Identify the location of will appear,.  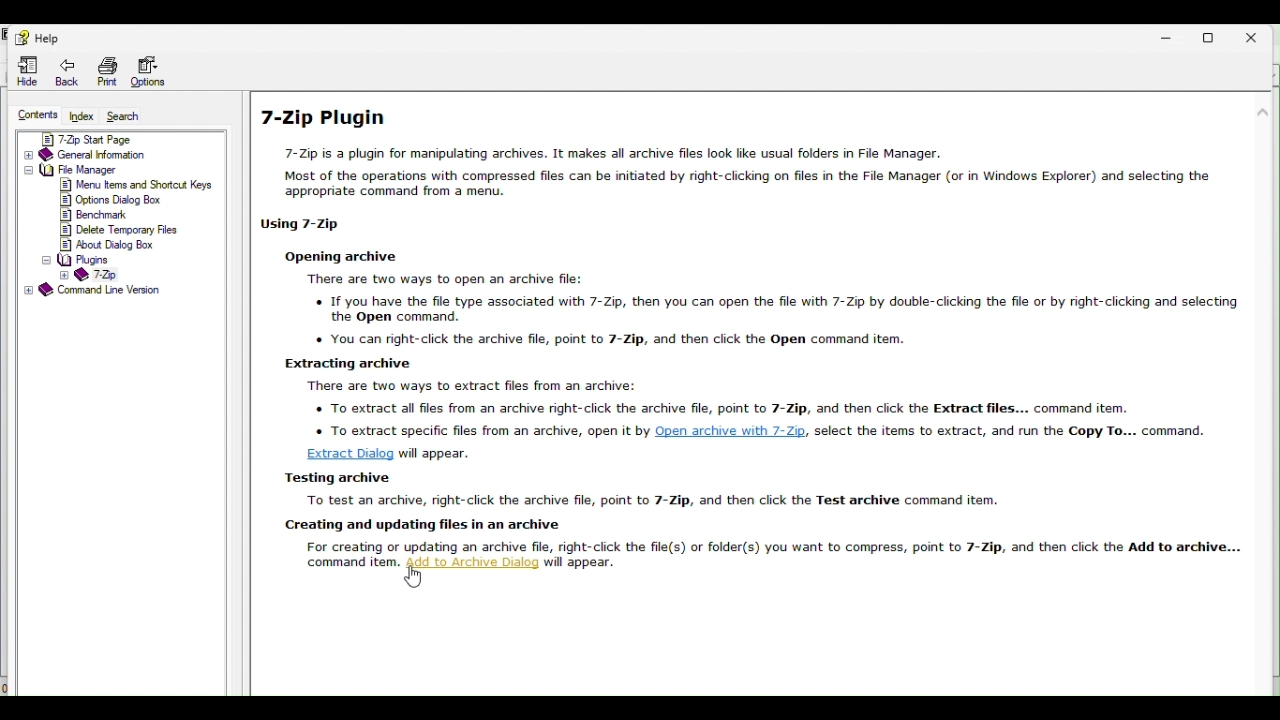
(582, 563).